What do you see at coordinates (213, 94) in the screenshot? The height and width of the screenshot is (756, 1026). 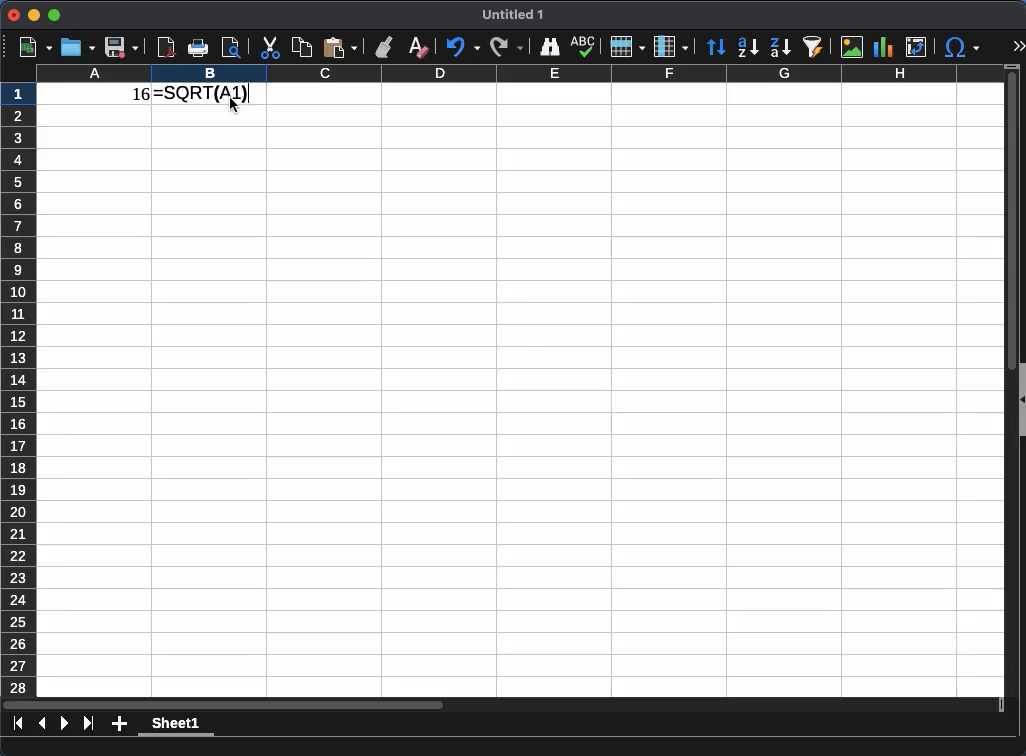 I see `=SQRT(A1)` at bounding box center [213, 94].